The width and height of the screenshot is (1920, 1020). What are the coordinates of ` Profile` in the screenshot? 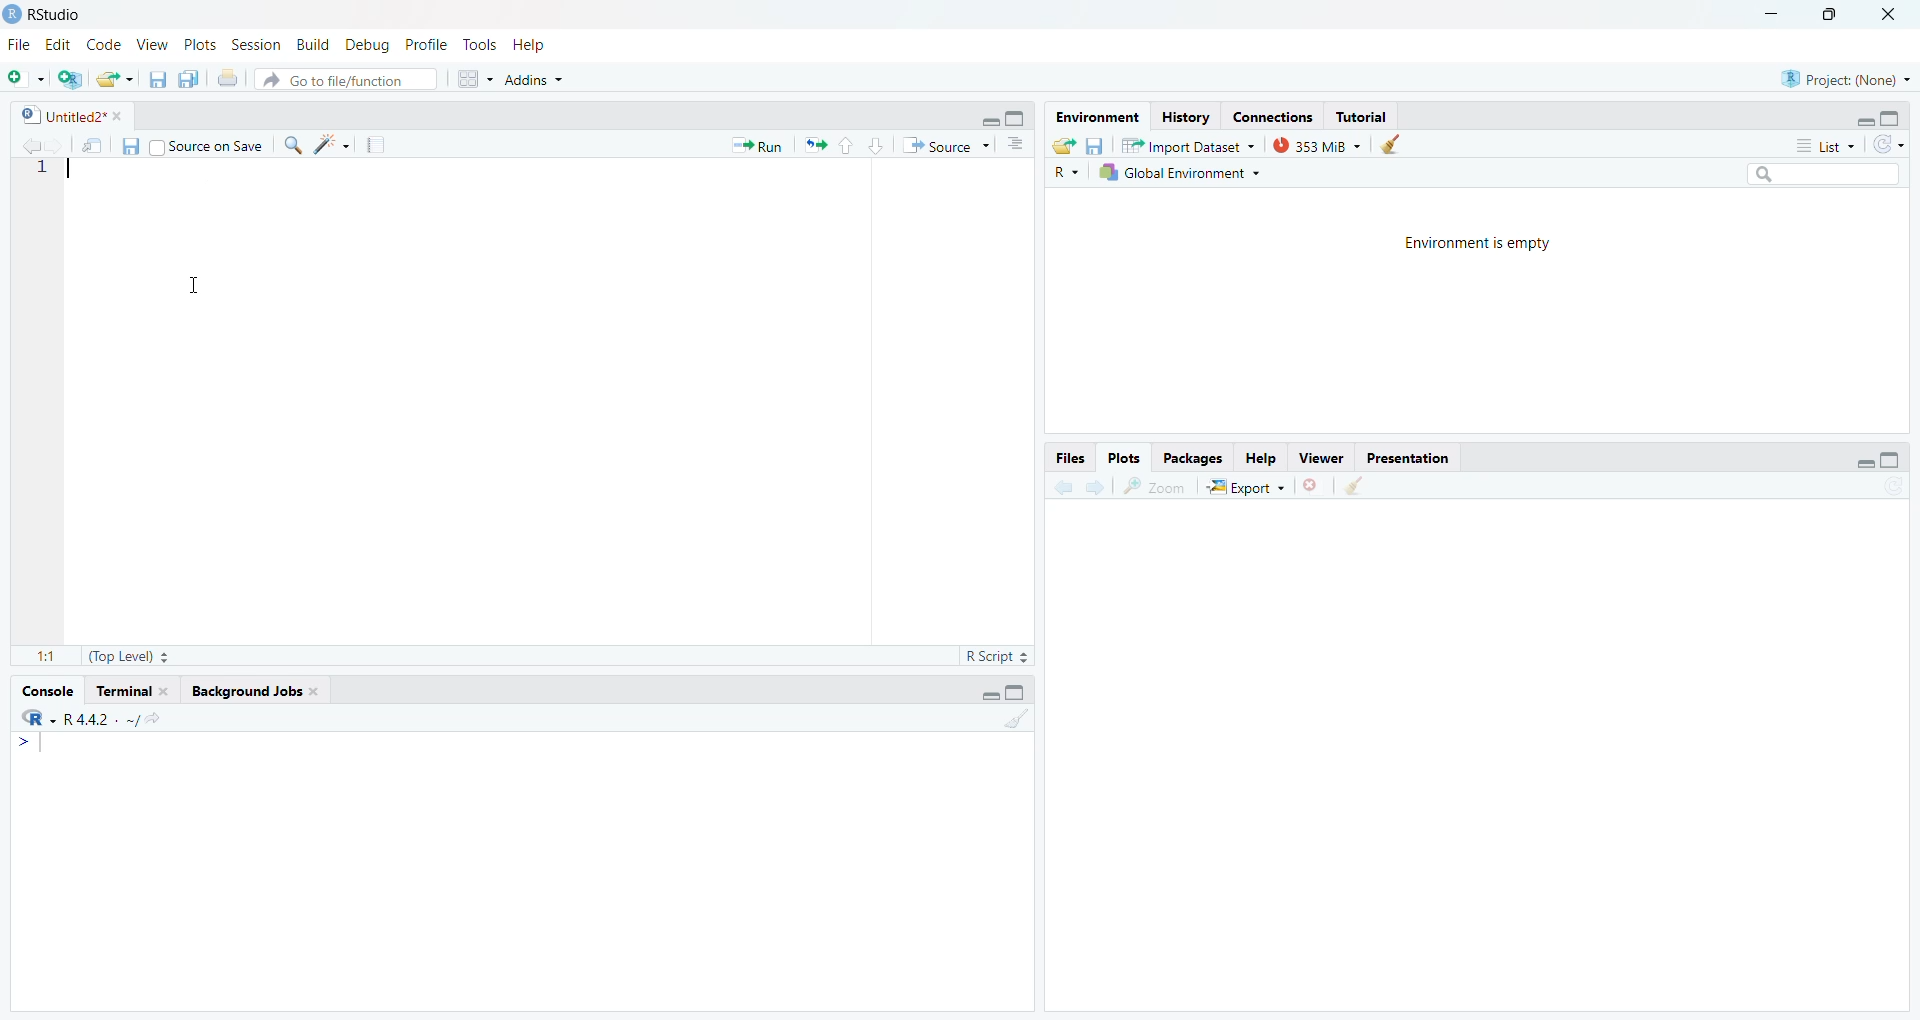 It's located at (425, 44).